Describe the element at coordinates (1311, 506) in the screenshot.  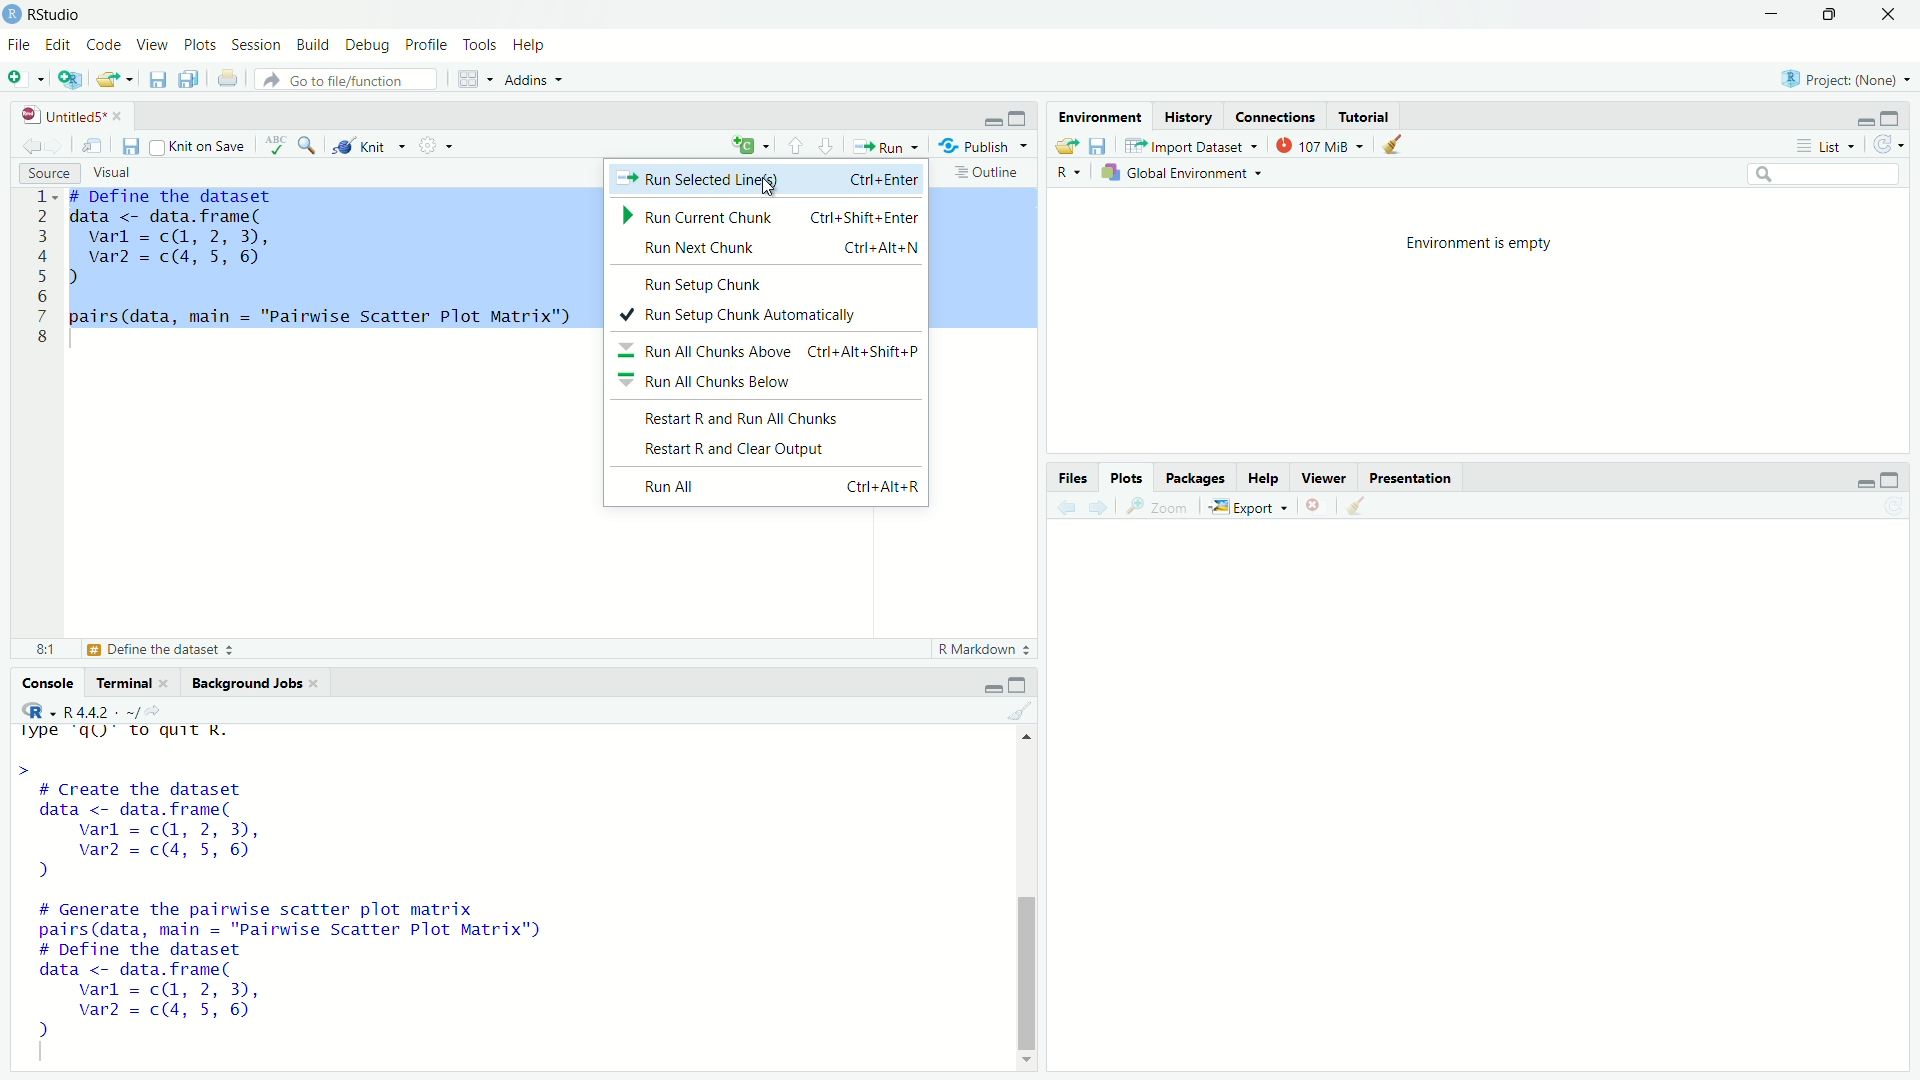
I see `Close` at that location.